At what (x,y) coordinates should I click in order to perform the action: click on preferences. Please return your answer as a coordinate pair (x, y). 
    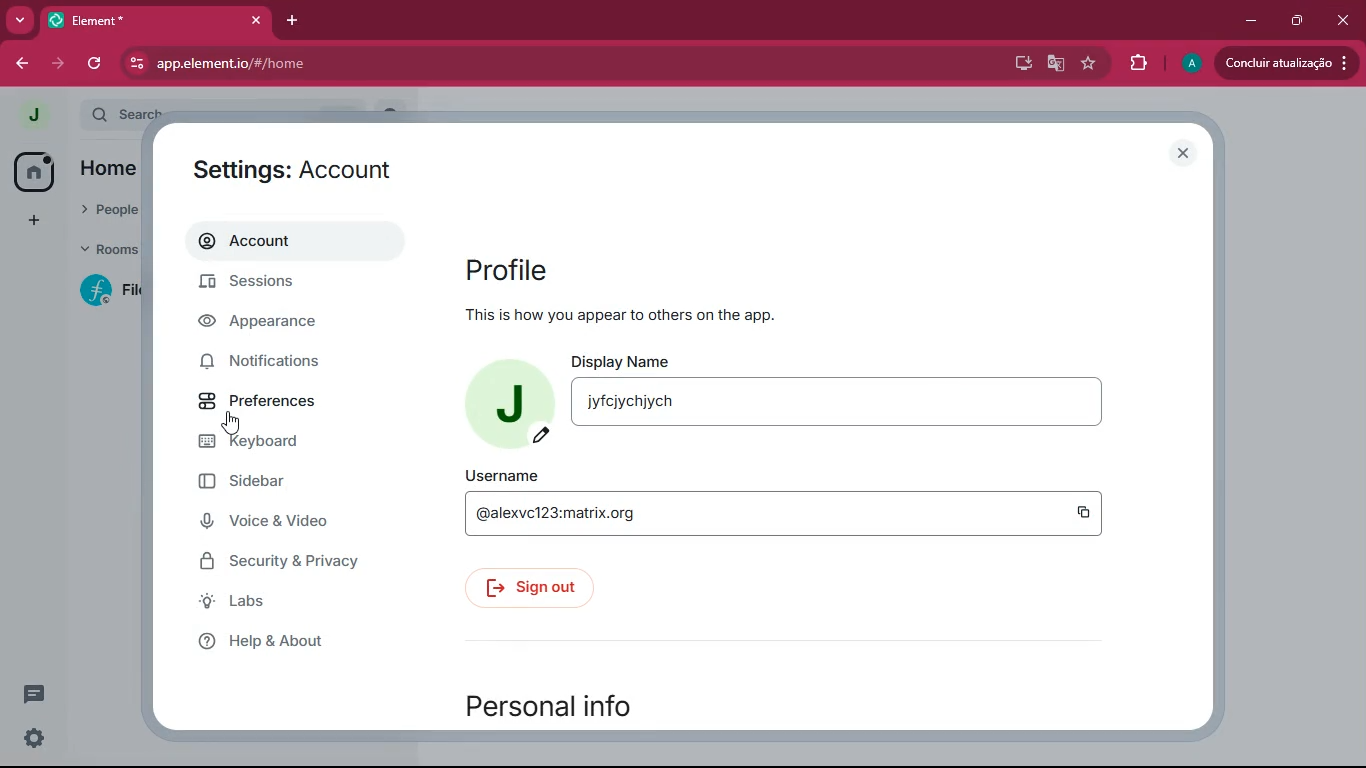
    Looking at the image, I should click on (274, 405).